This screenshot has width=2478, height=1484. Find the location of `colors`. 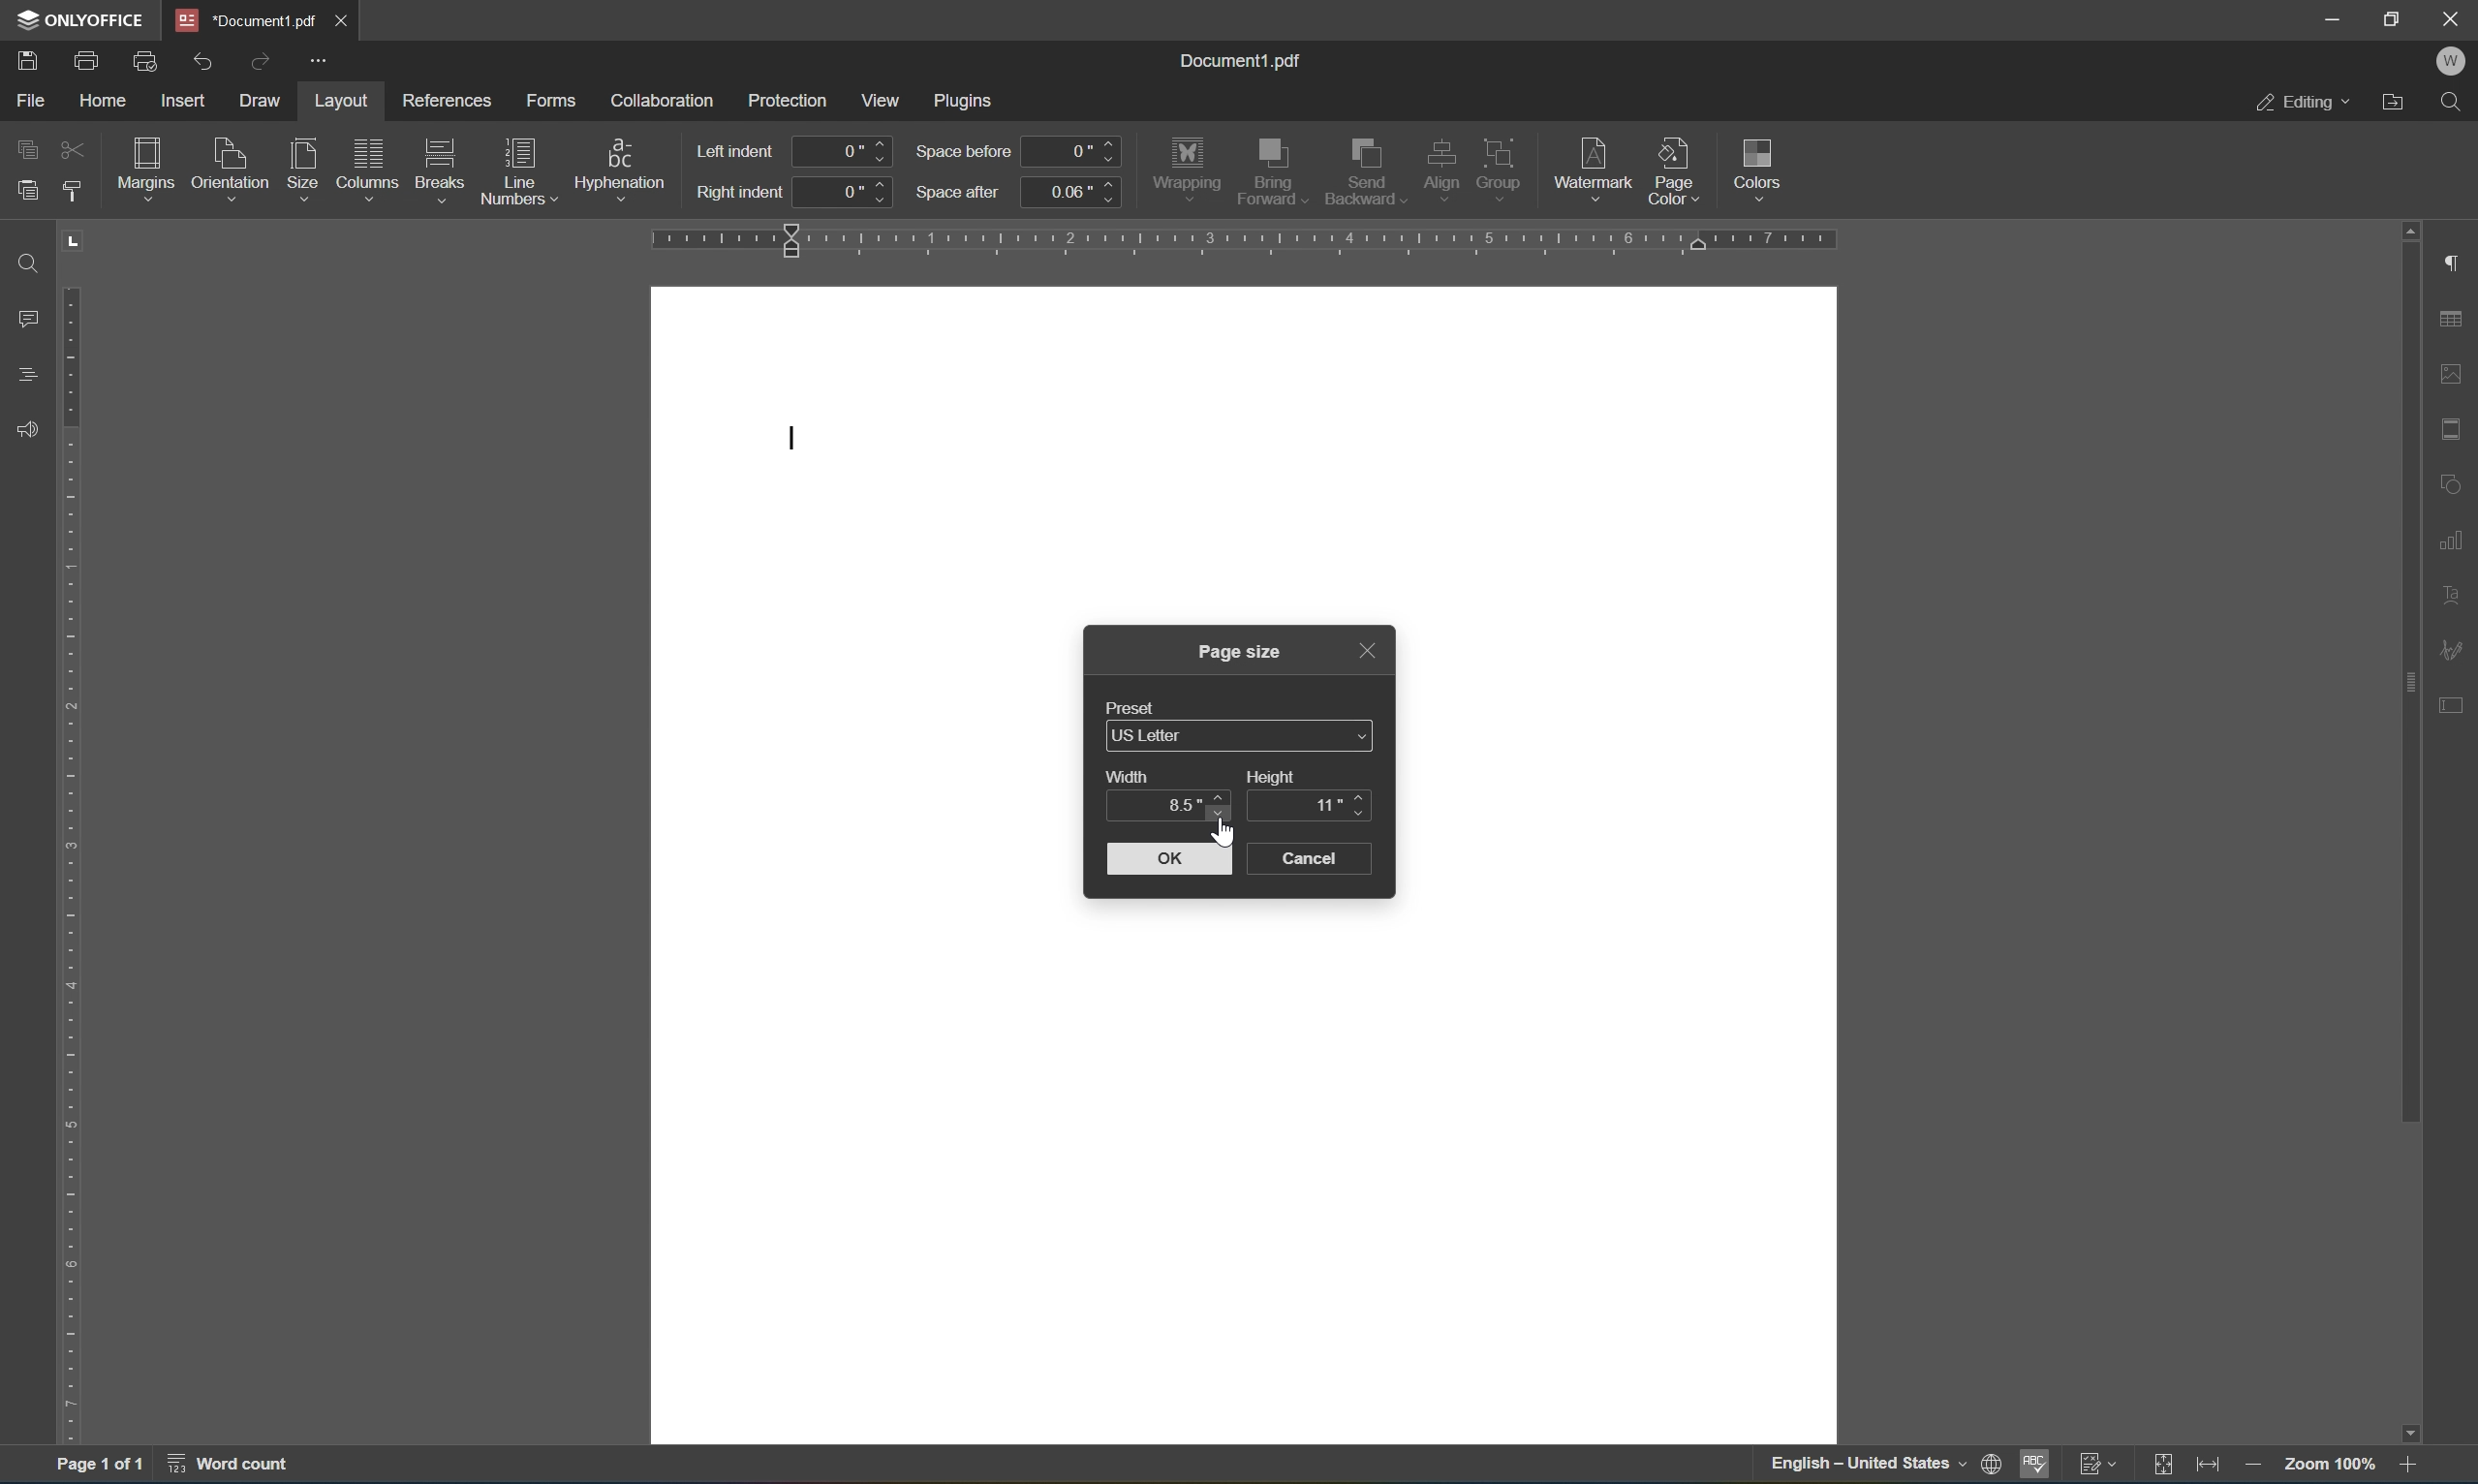

colors is located at coordinates (1763, 167).